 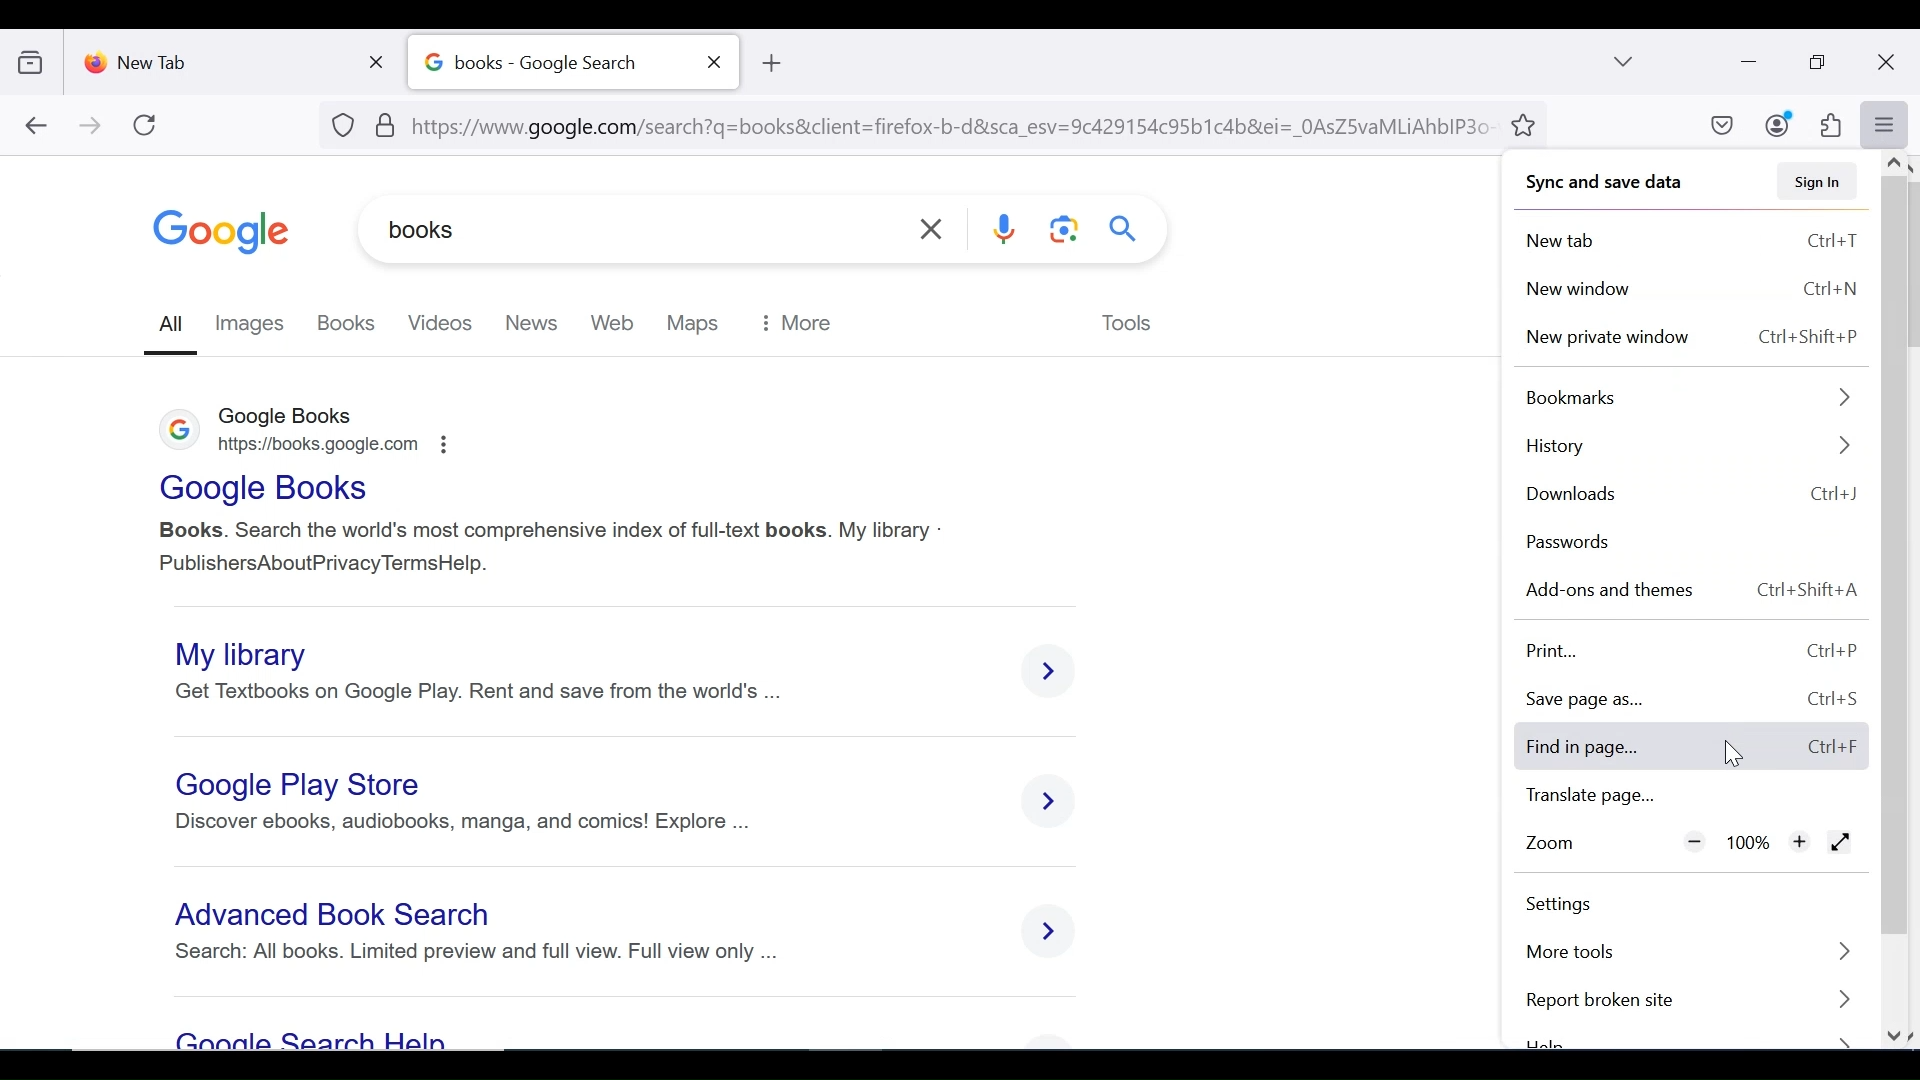 I want to click on Discover ebooks, audiobooks, manga, and comics! Explore ..., so click(x=457, y=822).